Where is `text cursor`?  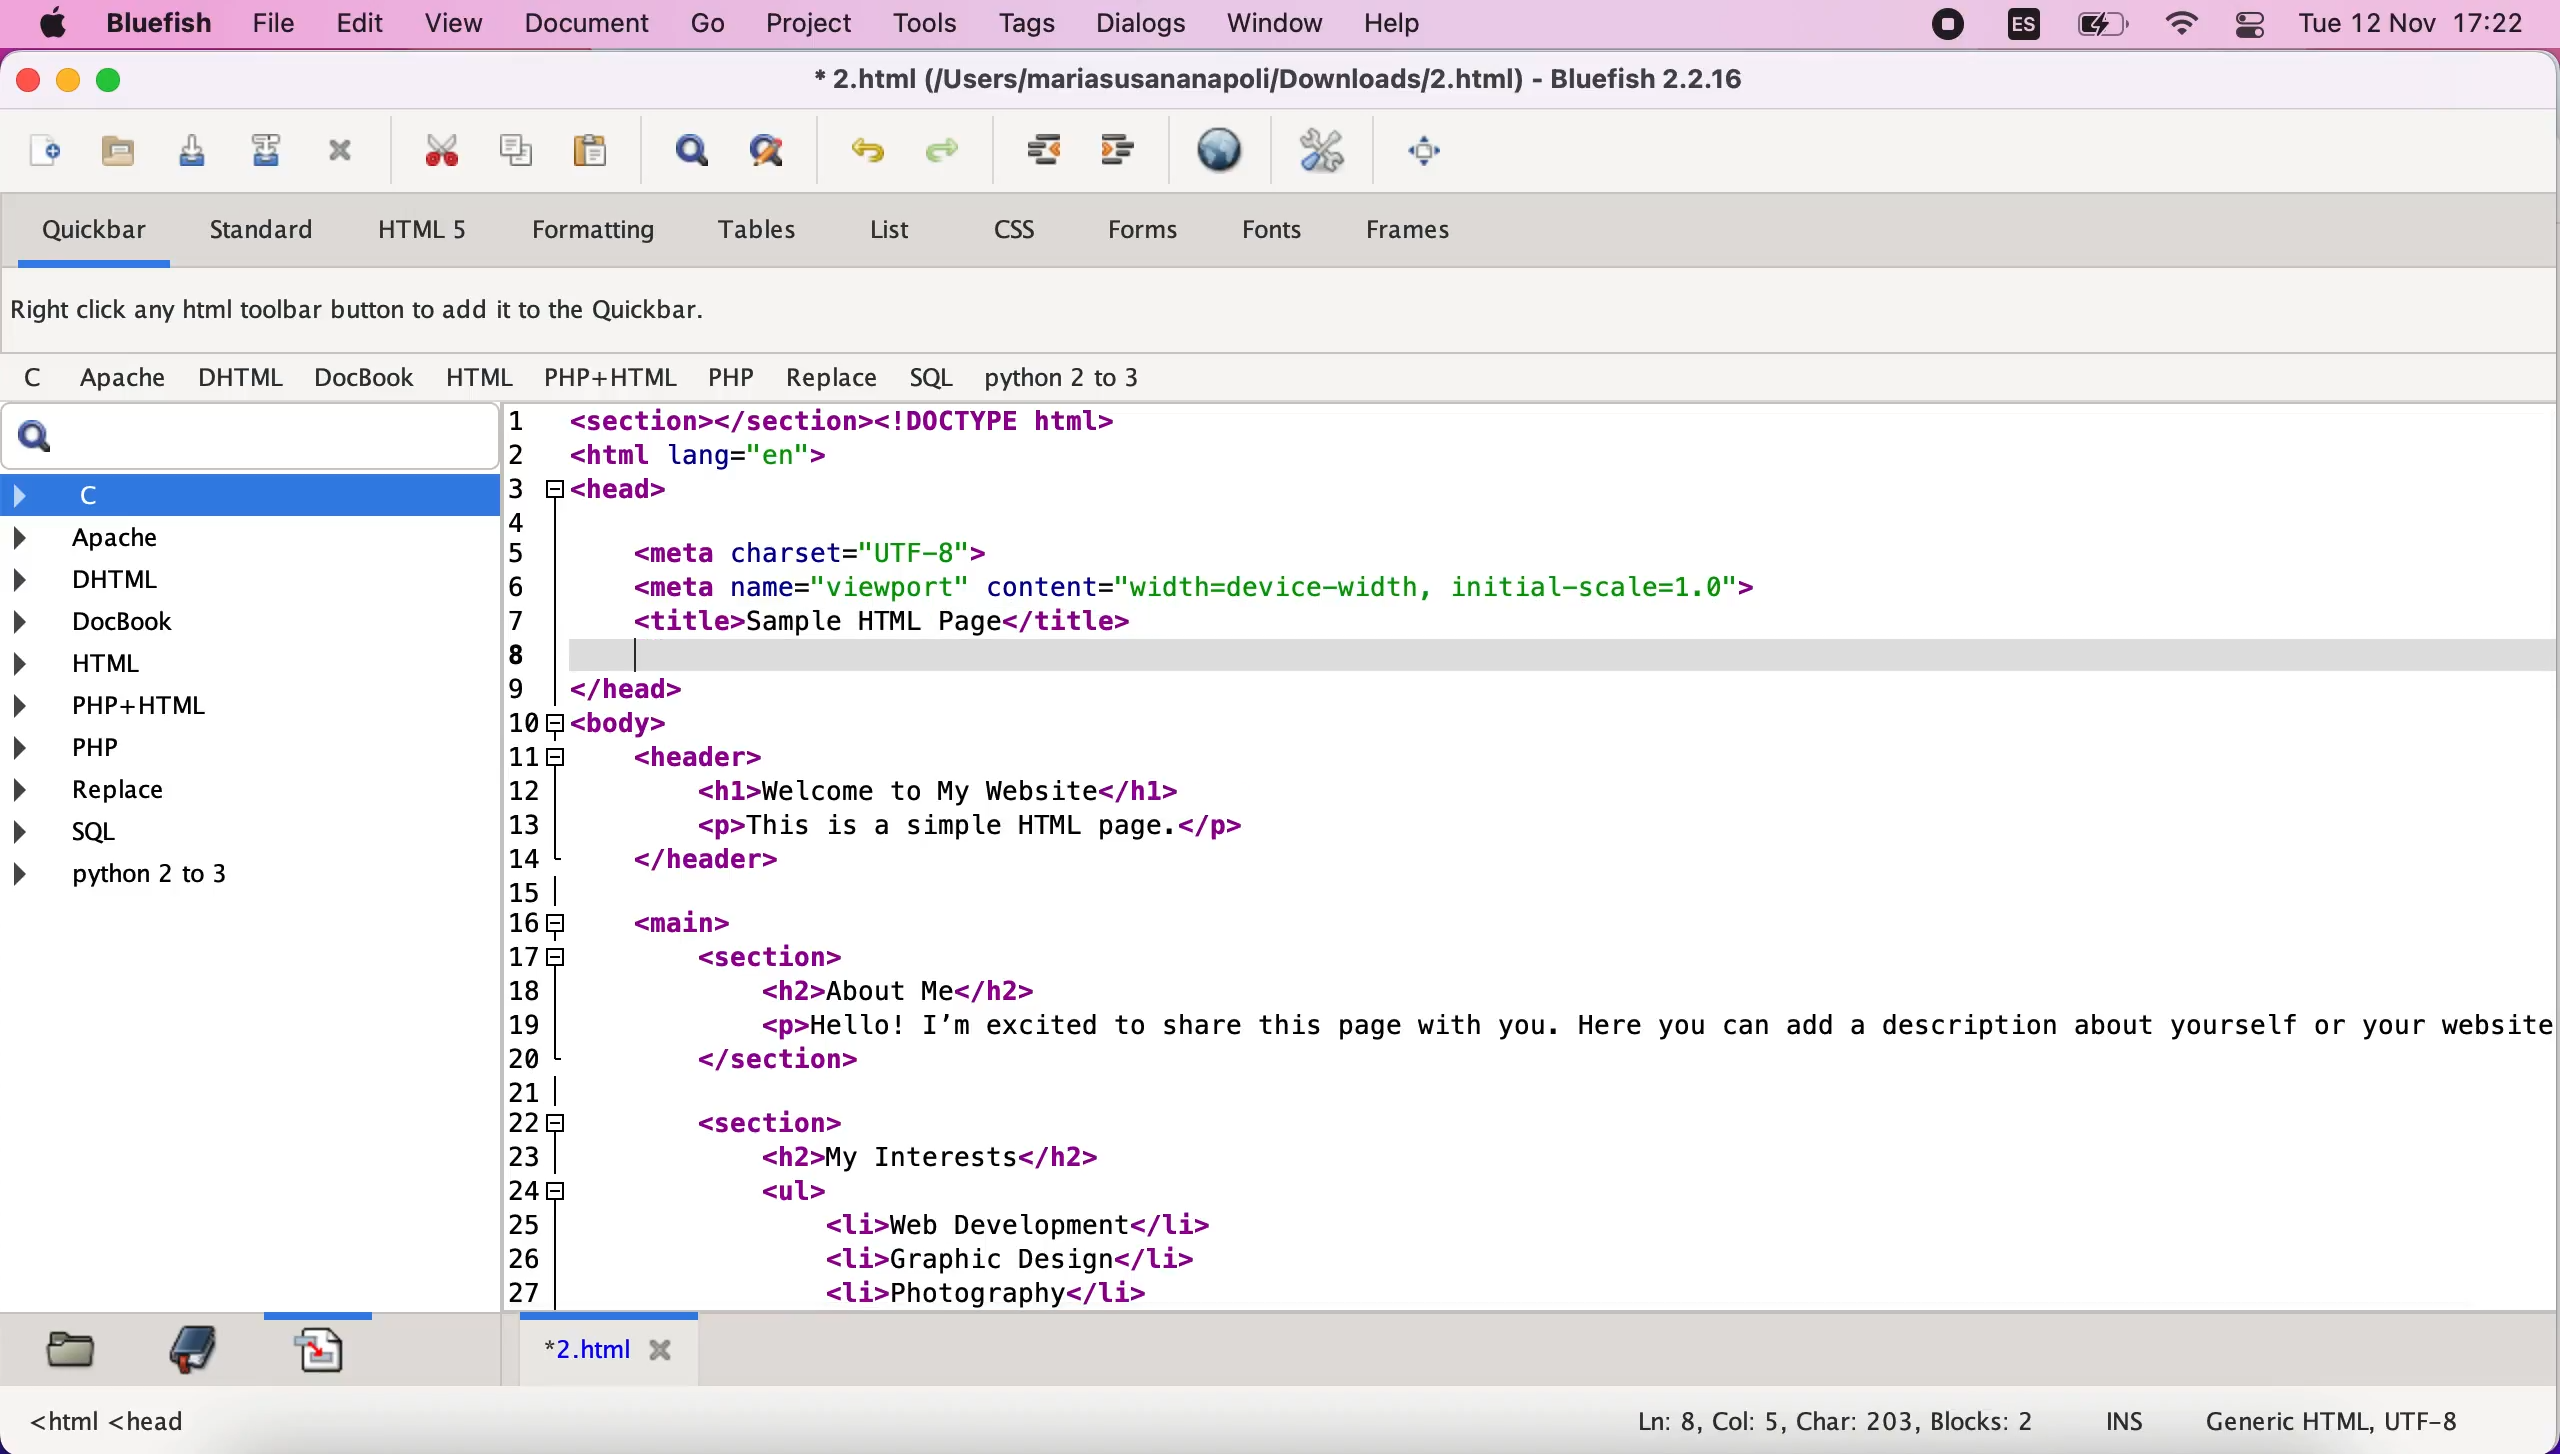
text cursor is located at coordinates (647, 655).